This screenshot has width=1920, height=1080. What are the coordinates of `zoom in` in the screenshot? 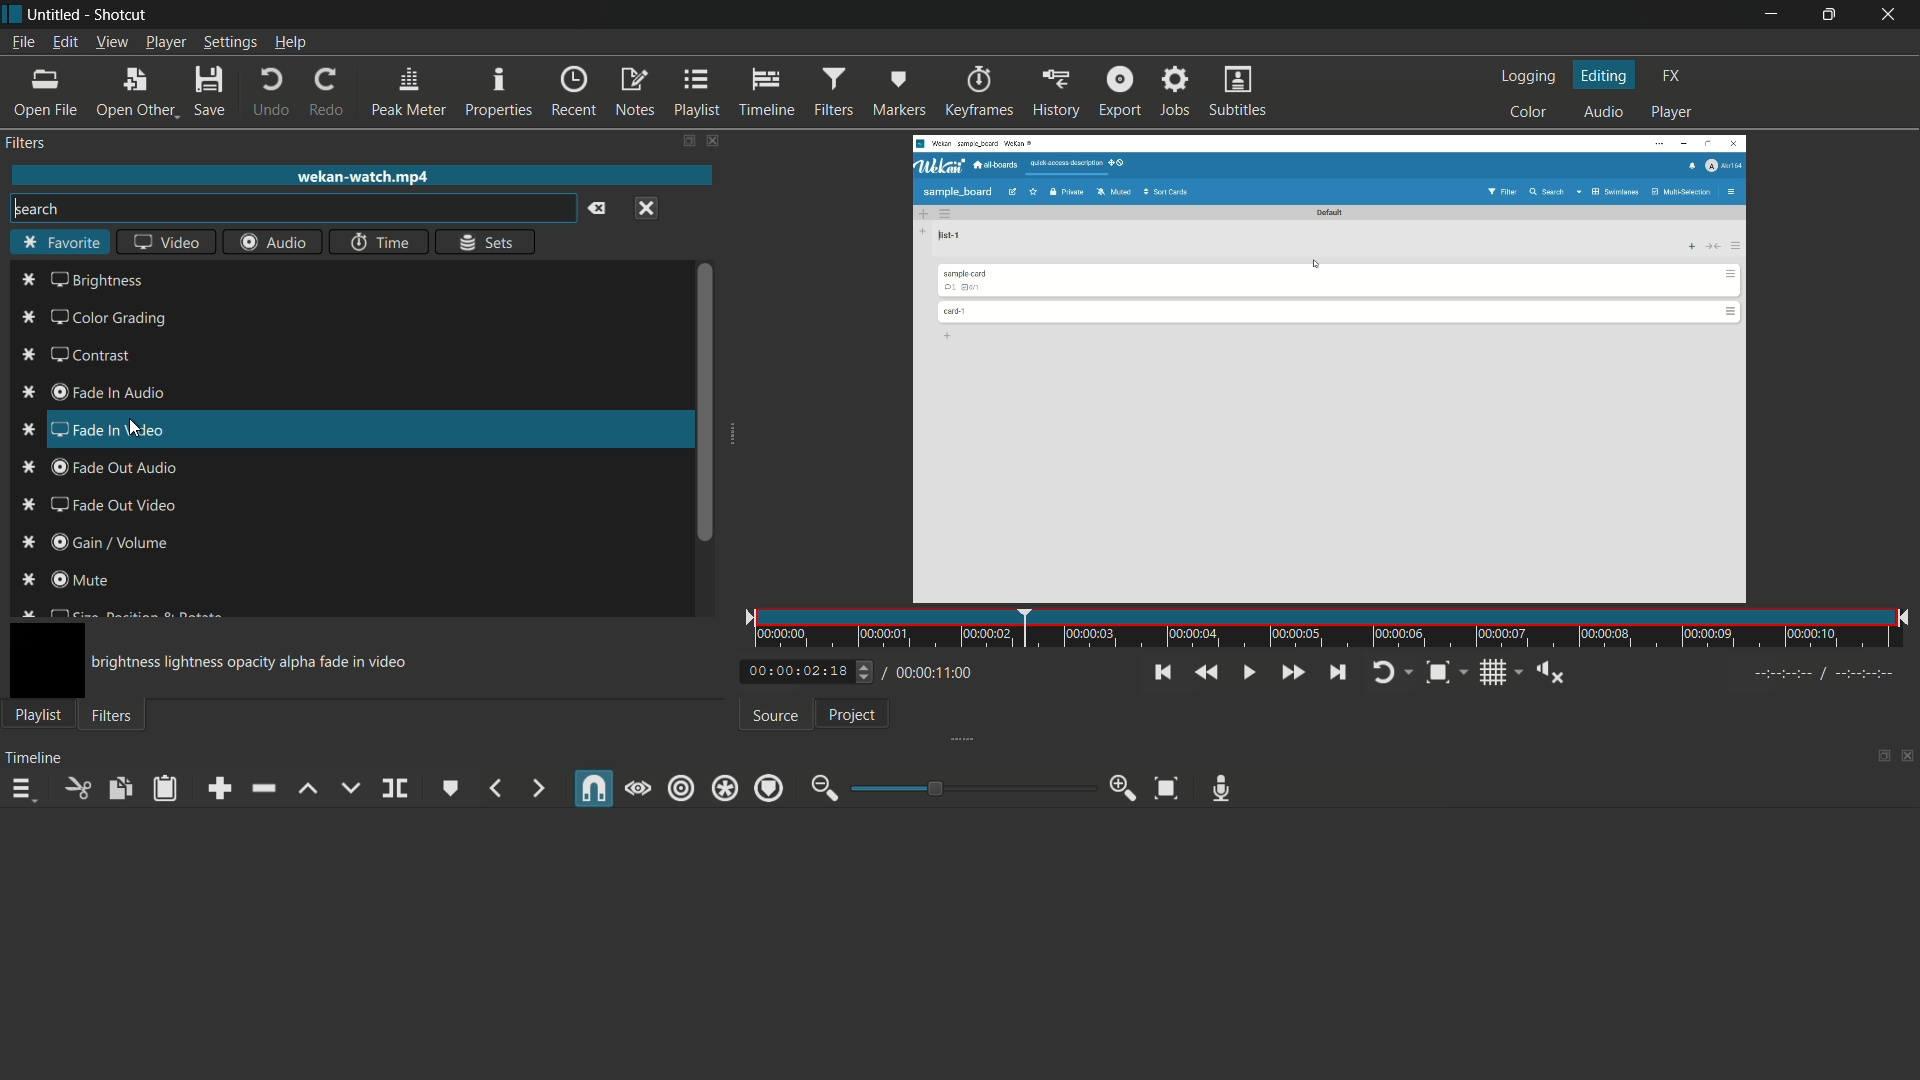 It's located at (1123, 788).